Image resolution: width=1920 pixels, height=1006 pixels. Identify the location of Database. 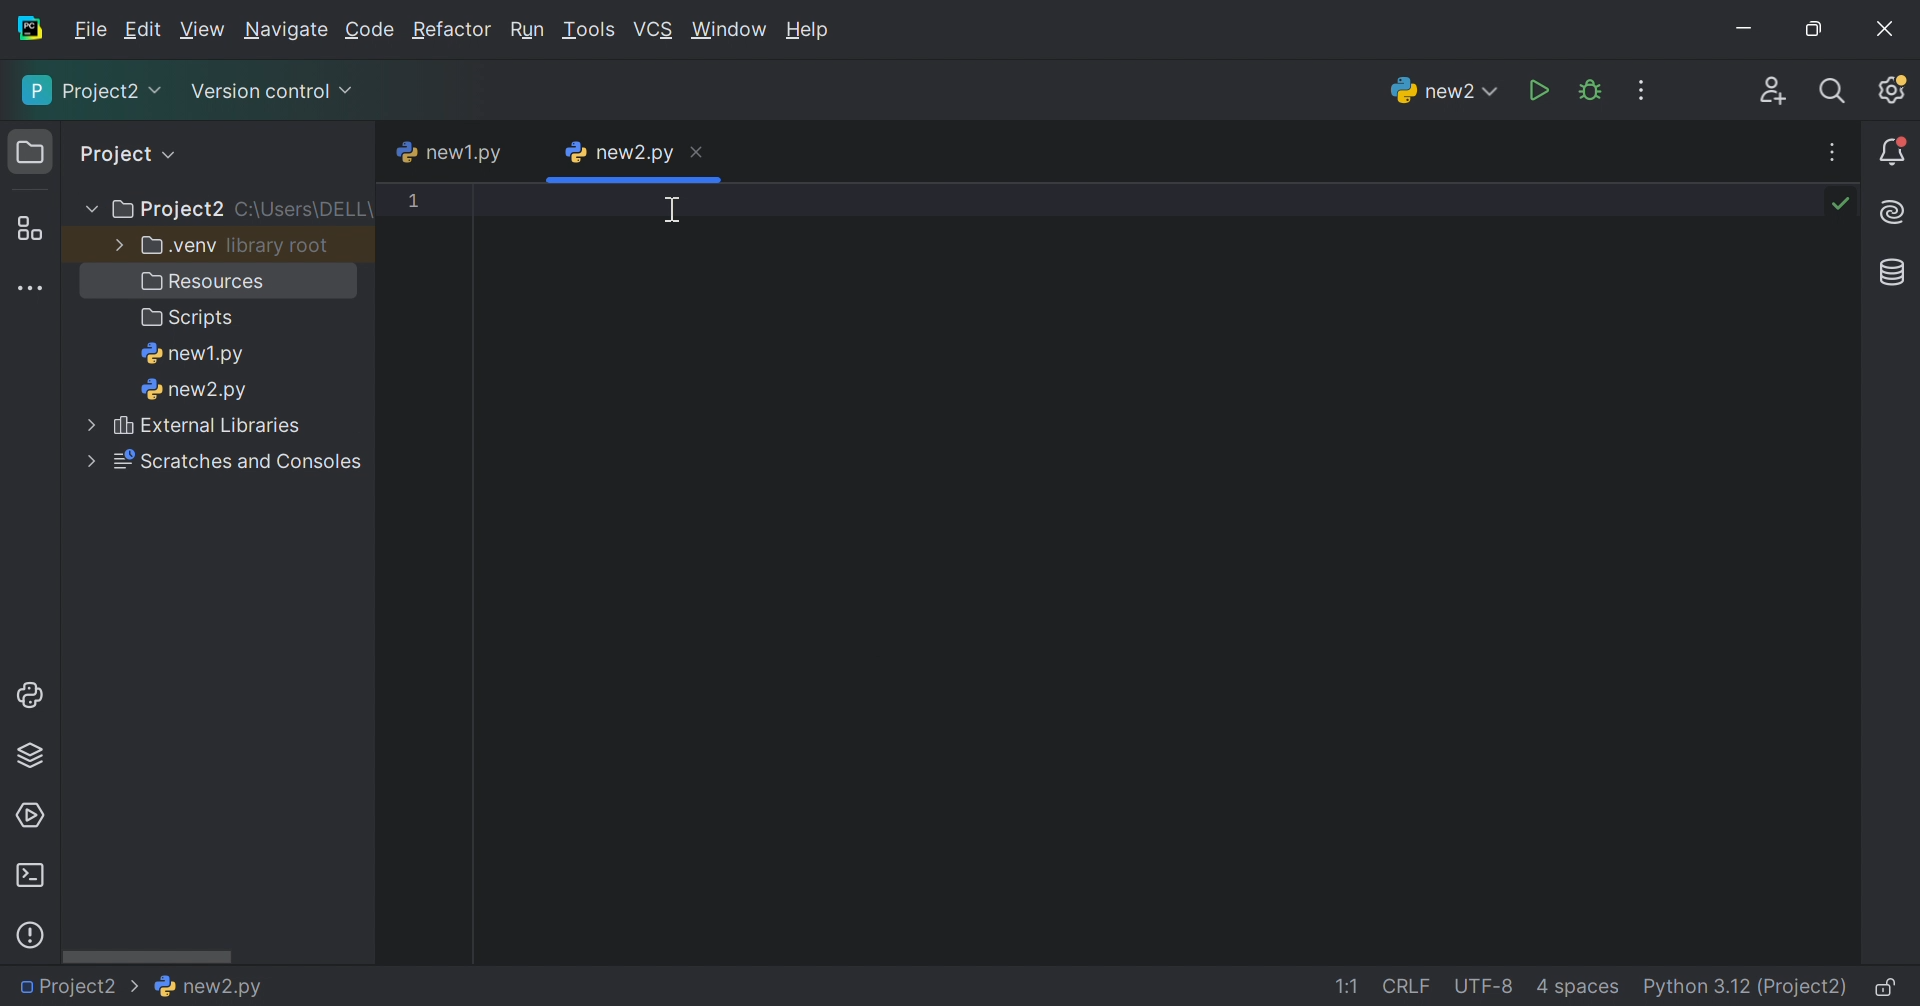
(1894, 274).